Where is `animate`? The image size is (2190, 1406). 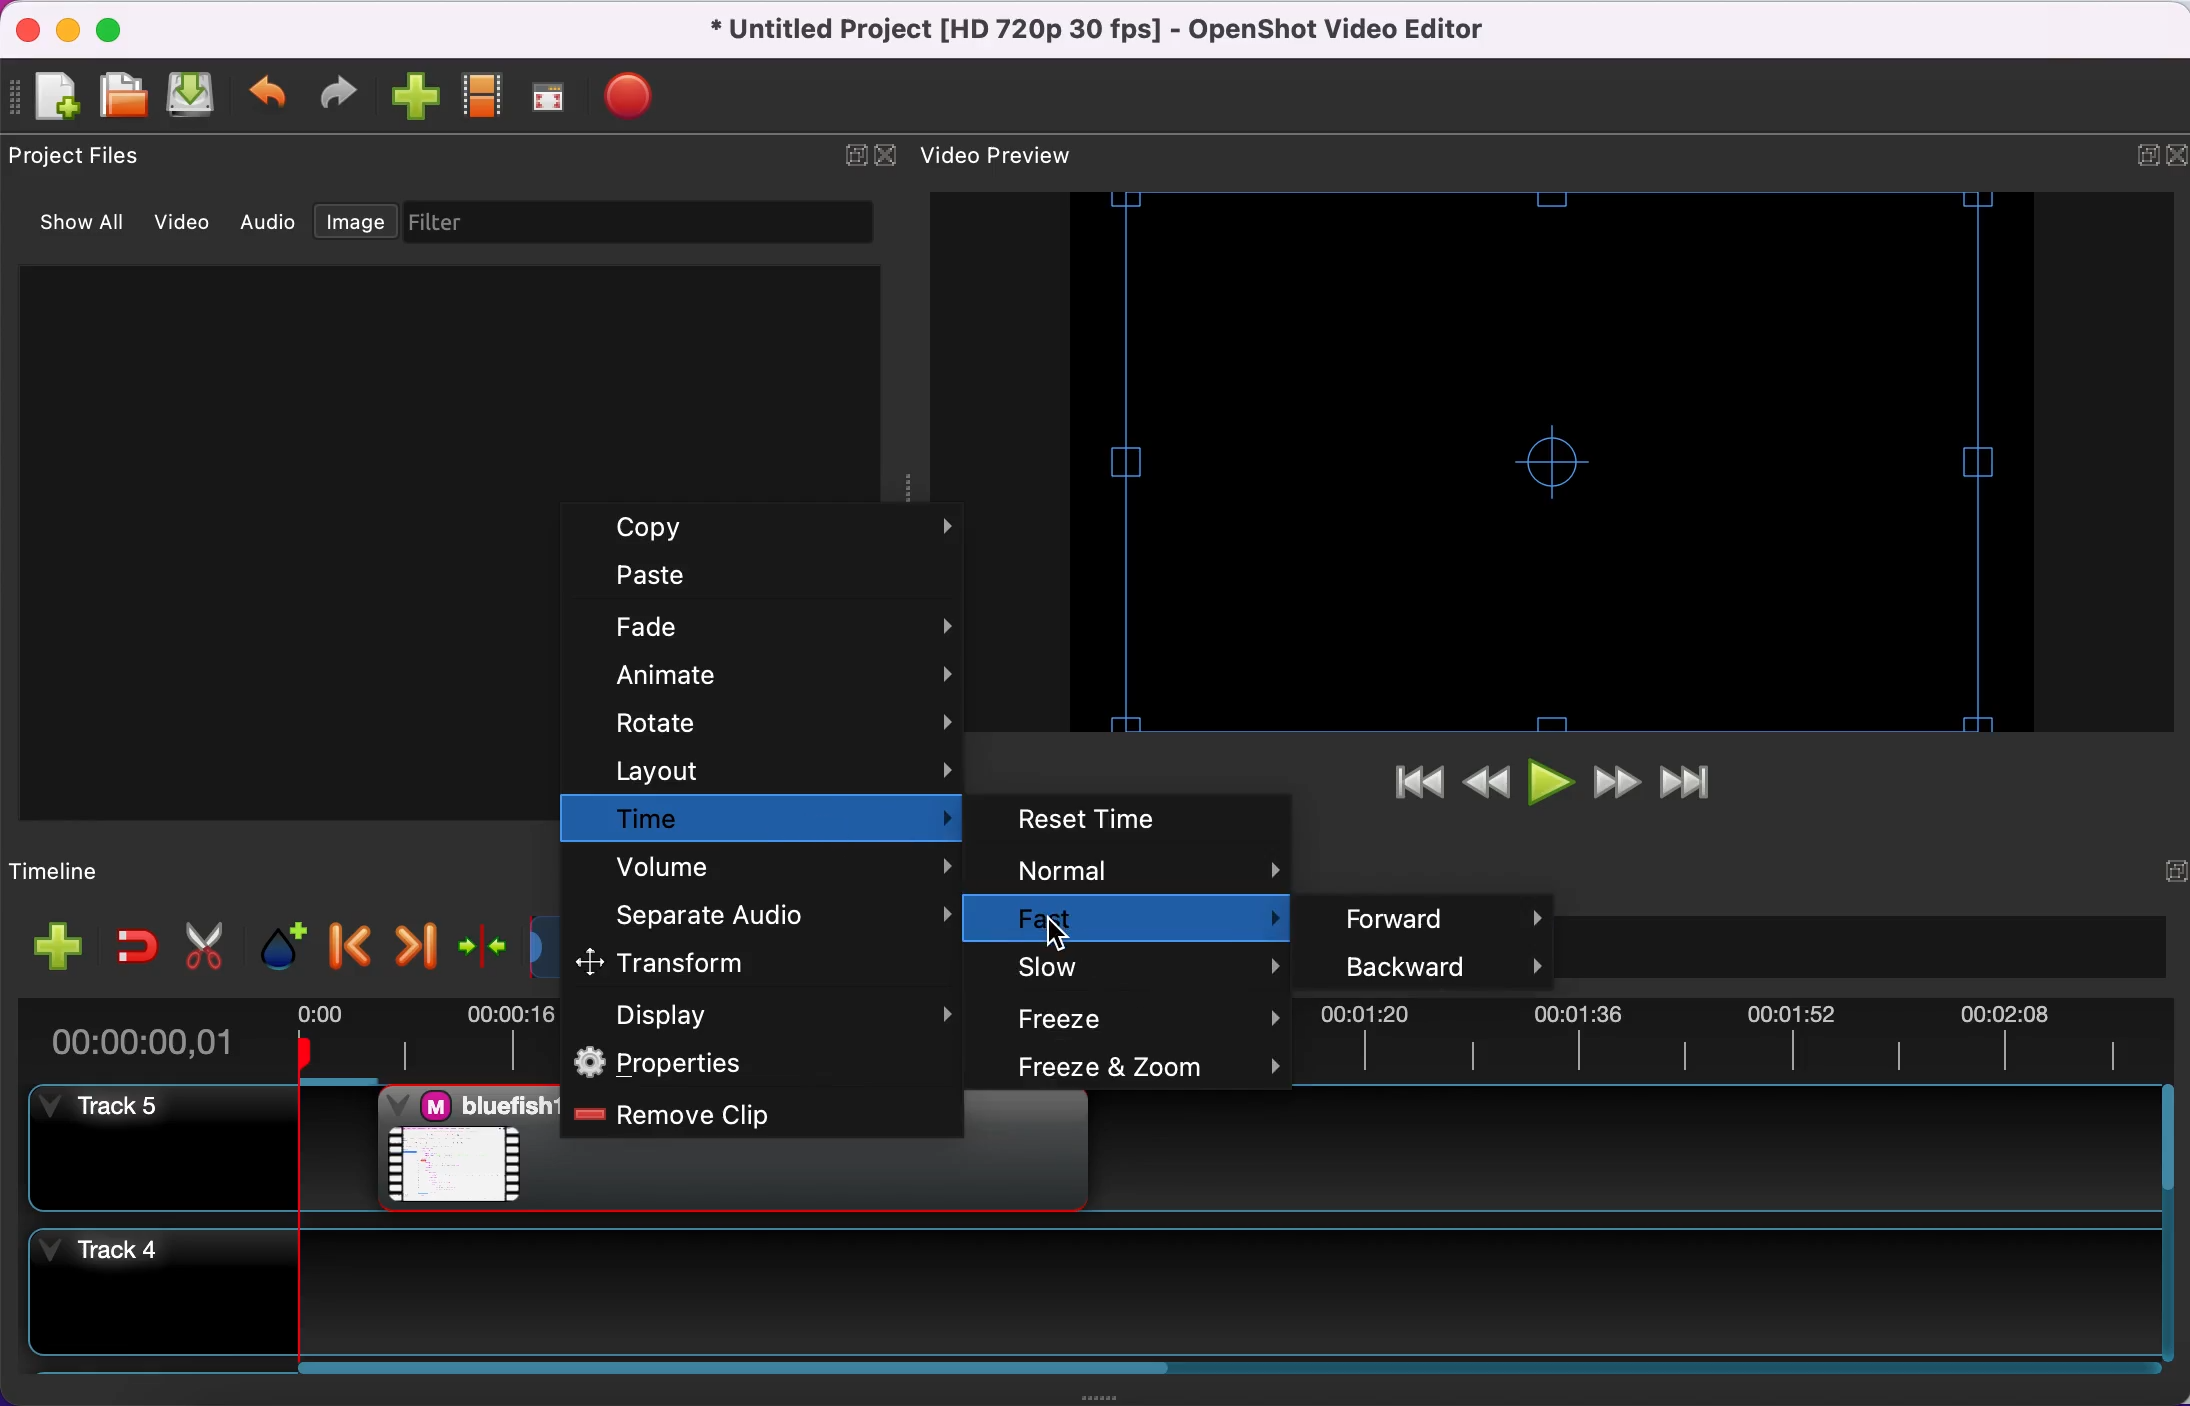
animate is located at coordinates (780, 679).